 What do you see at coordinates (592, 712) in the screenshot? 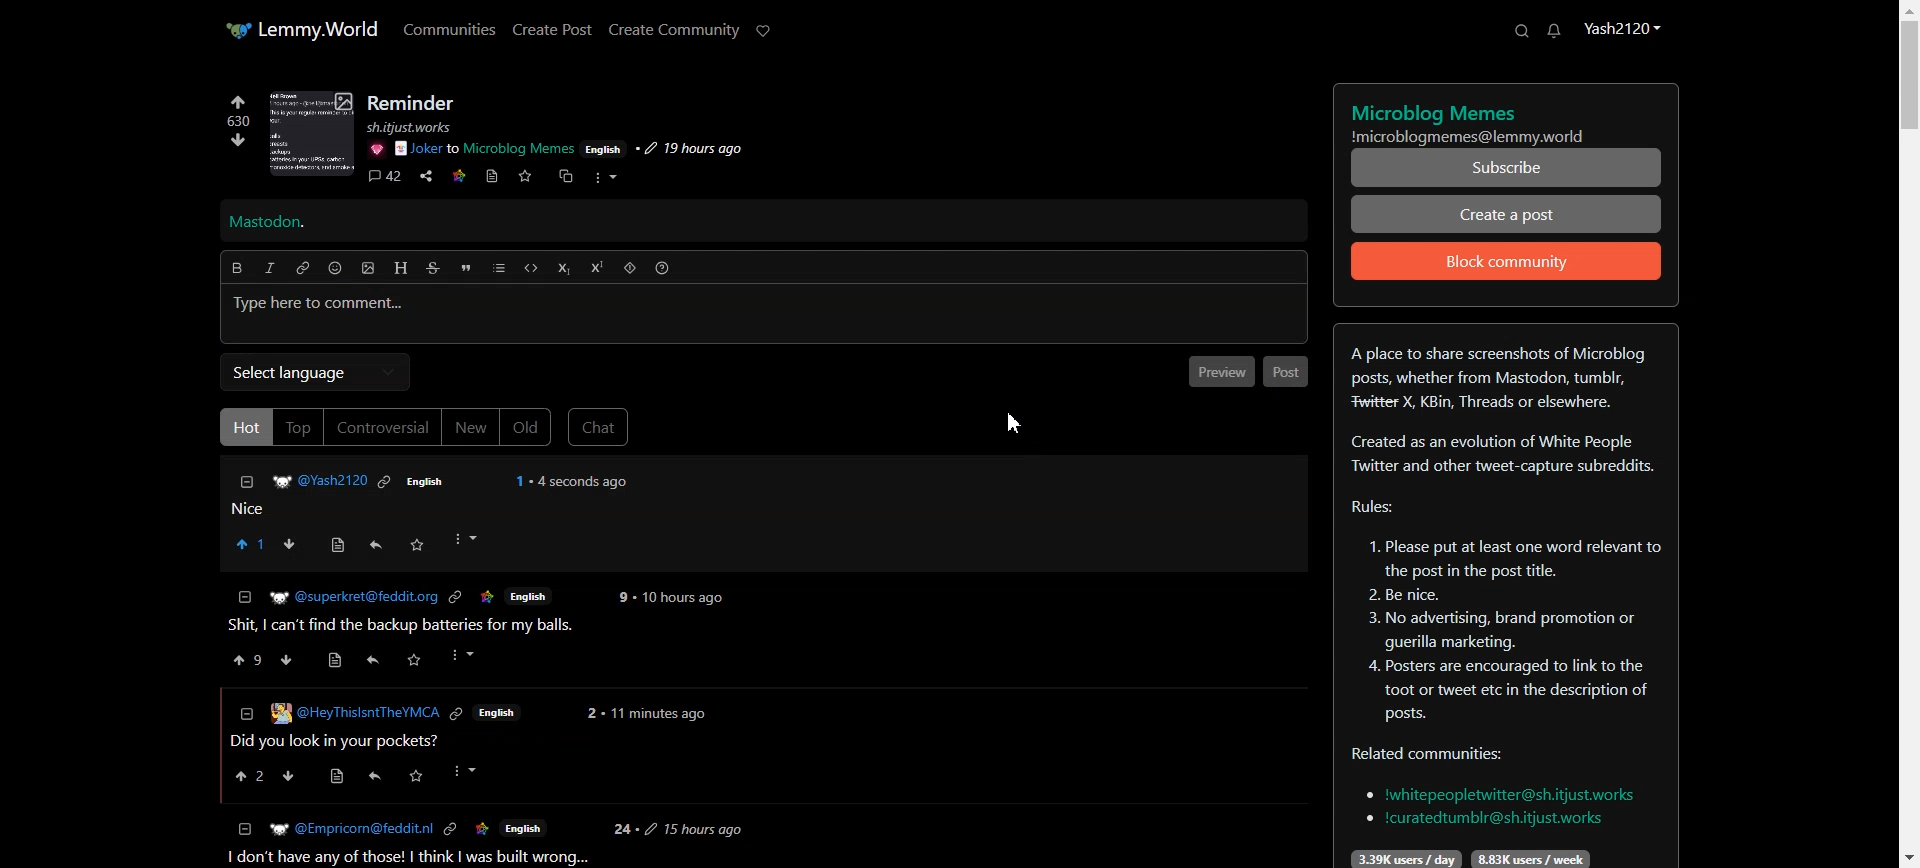
I see `` at bounding box center [592, 712].